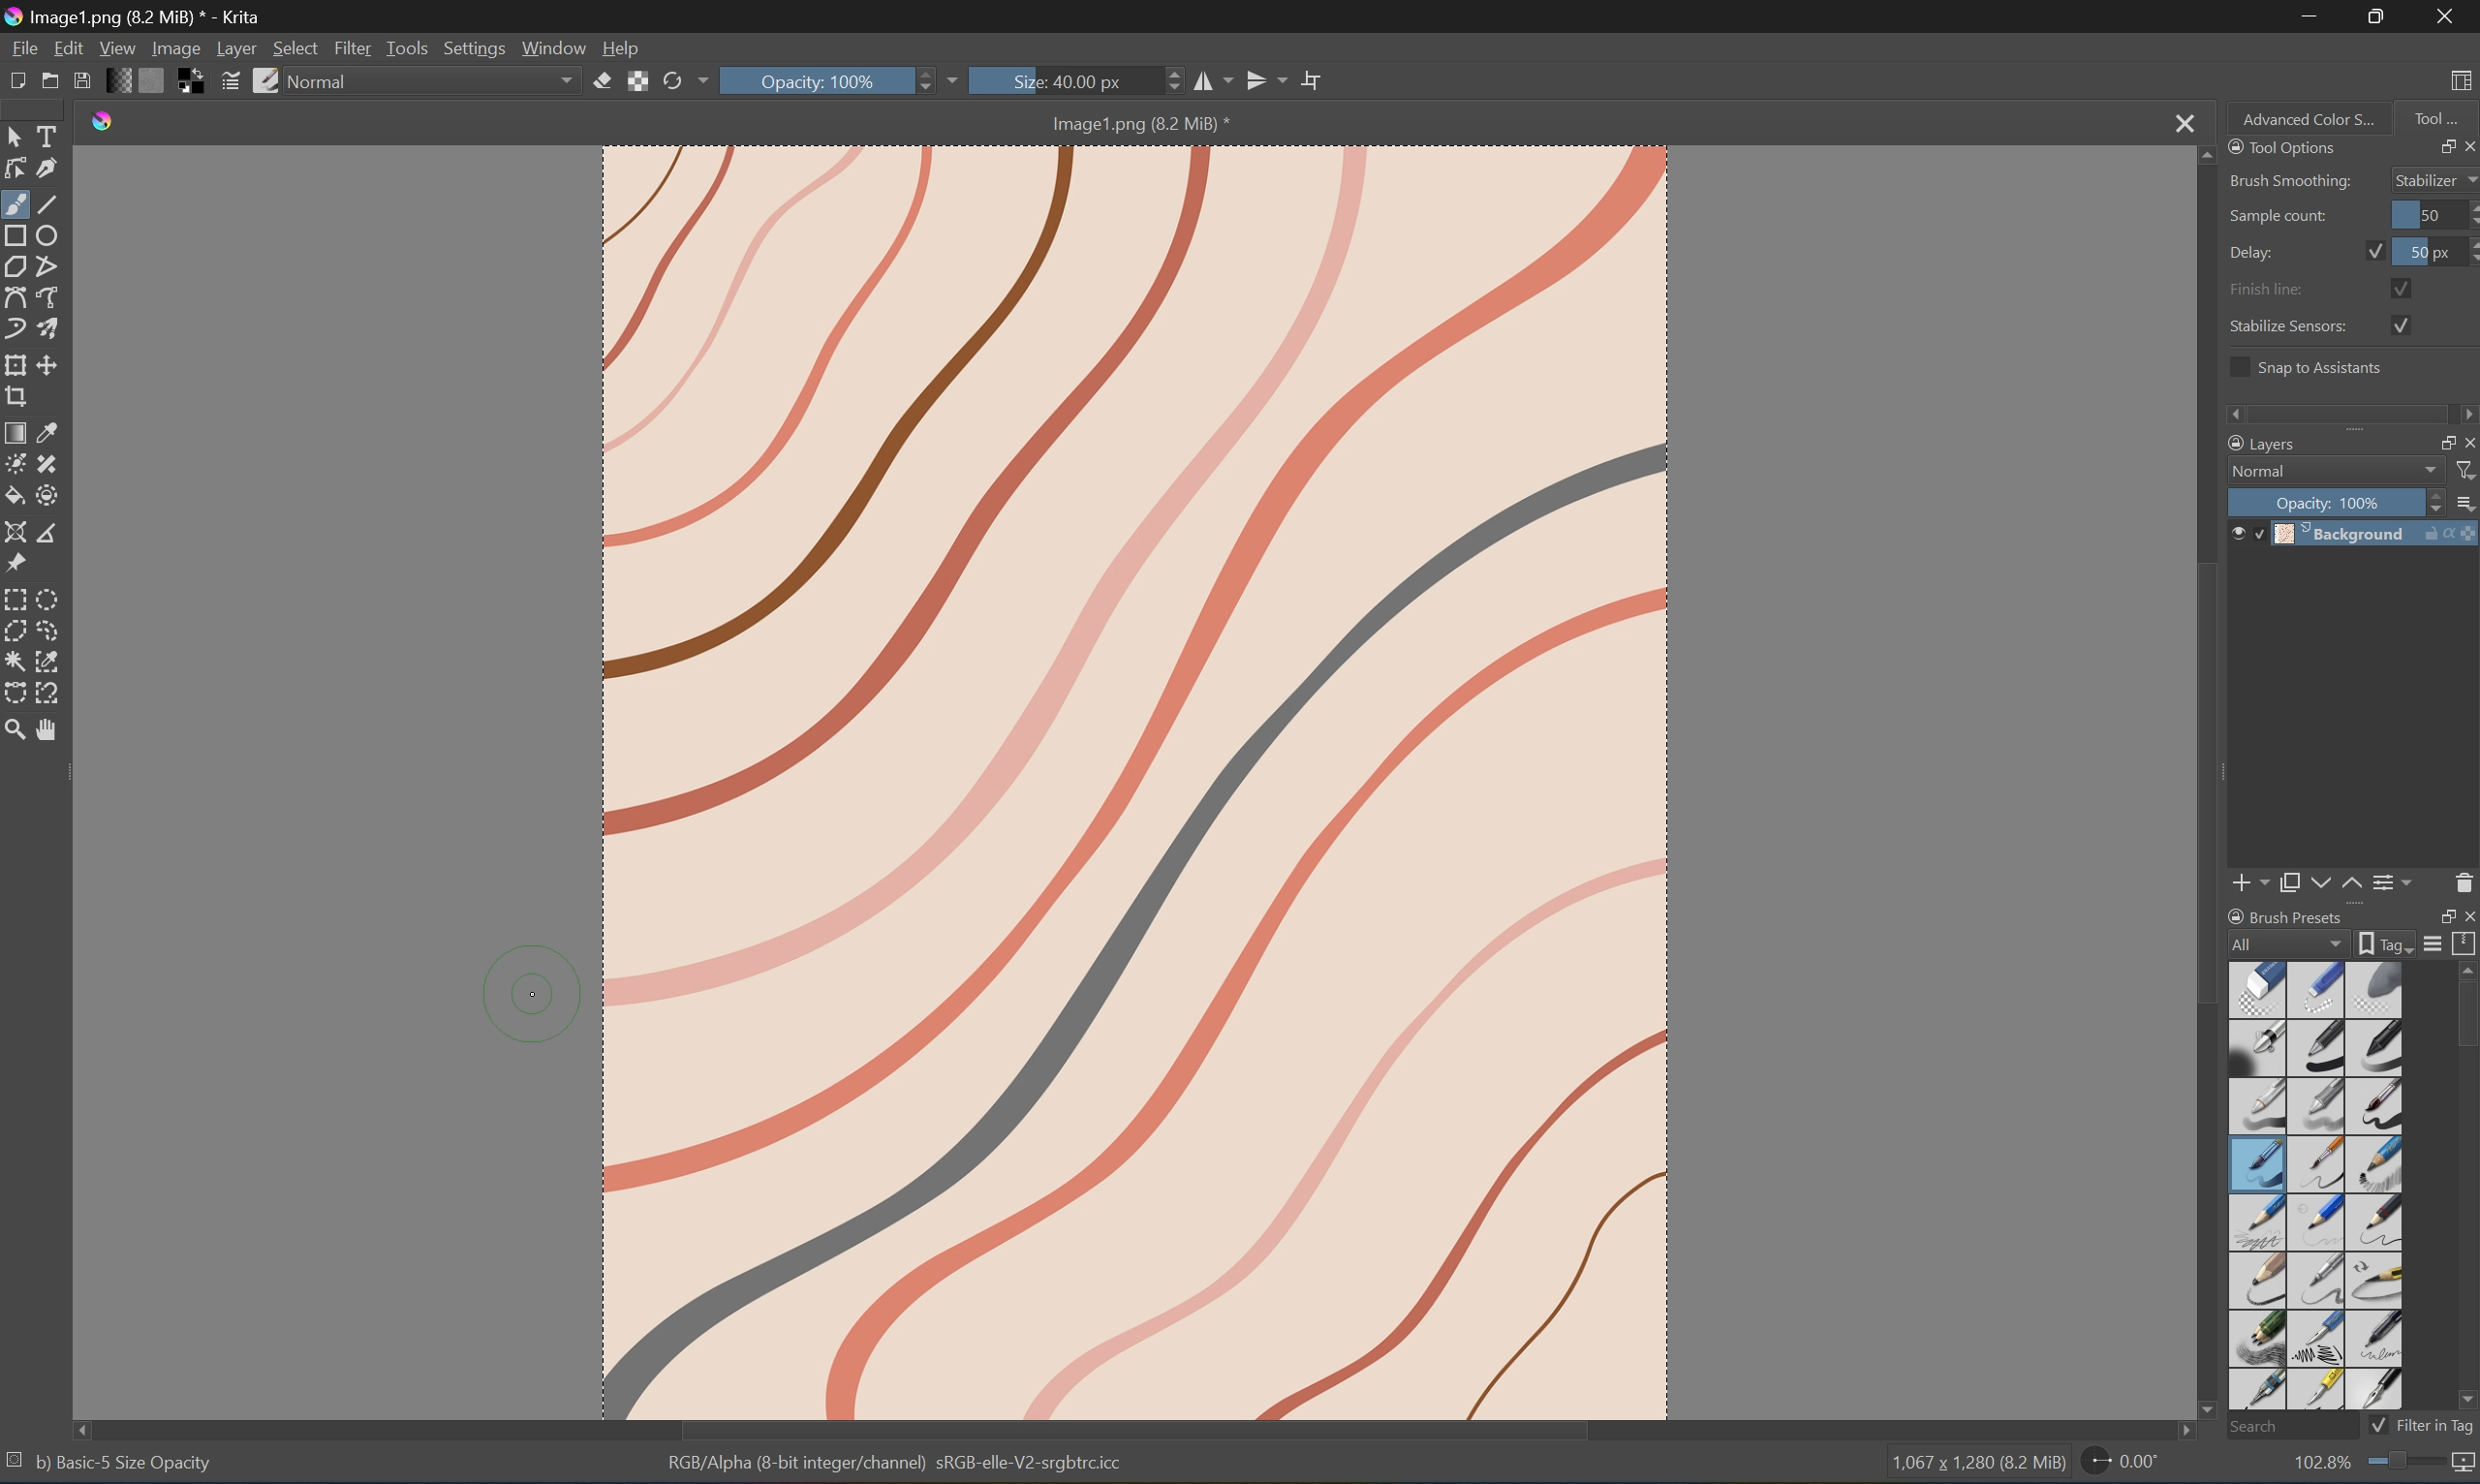  I want to click on Brush Smoothing:, so click(2288, 182).